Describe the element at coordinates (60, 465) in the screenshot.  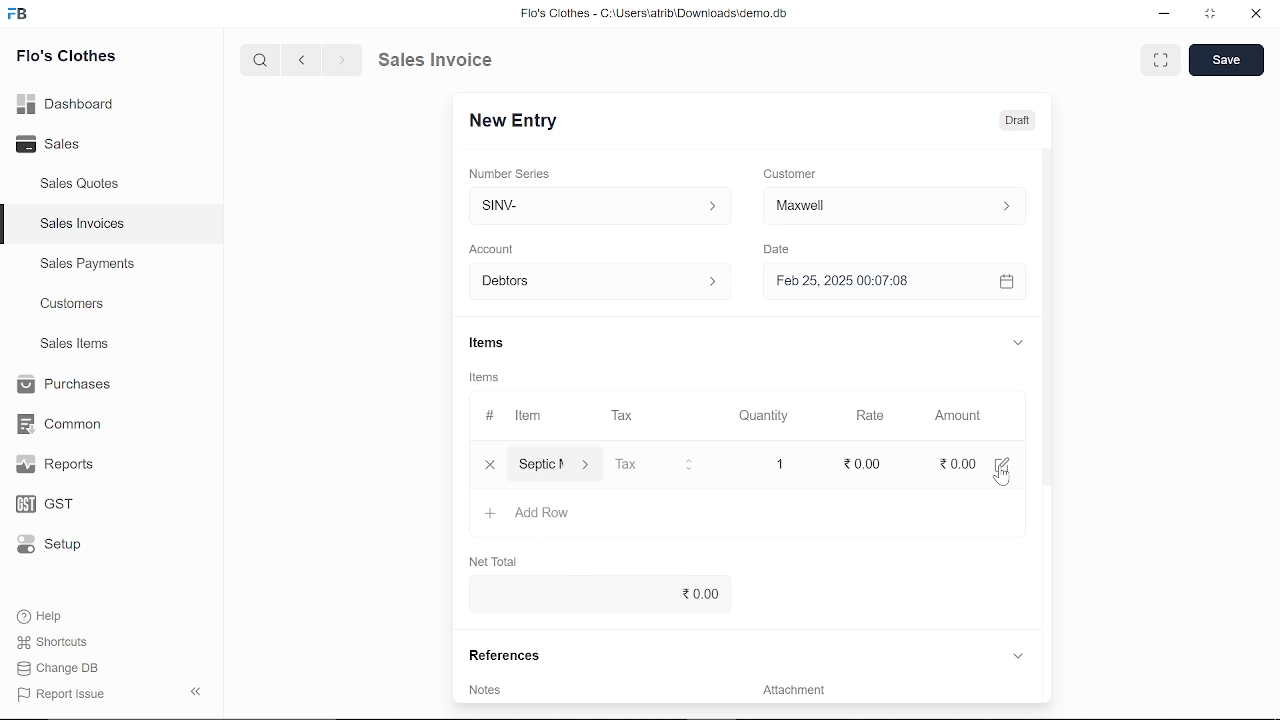
I see `Reports` at that location.